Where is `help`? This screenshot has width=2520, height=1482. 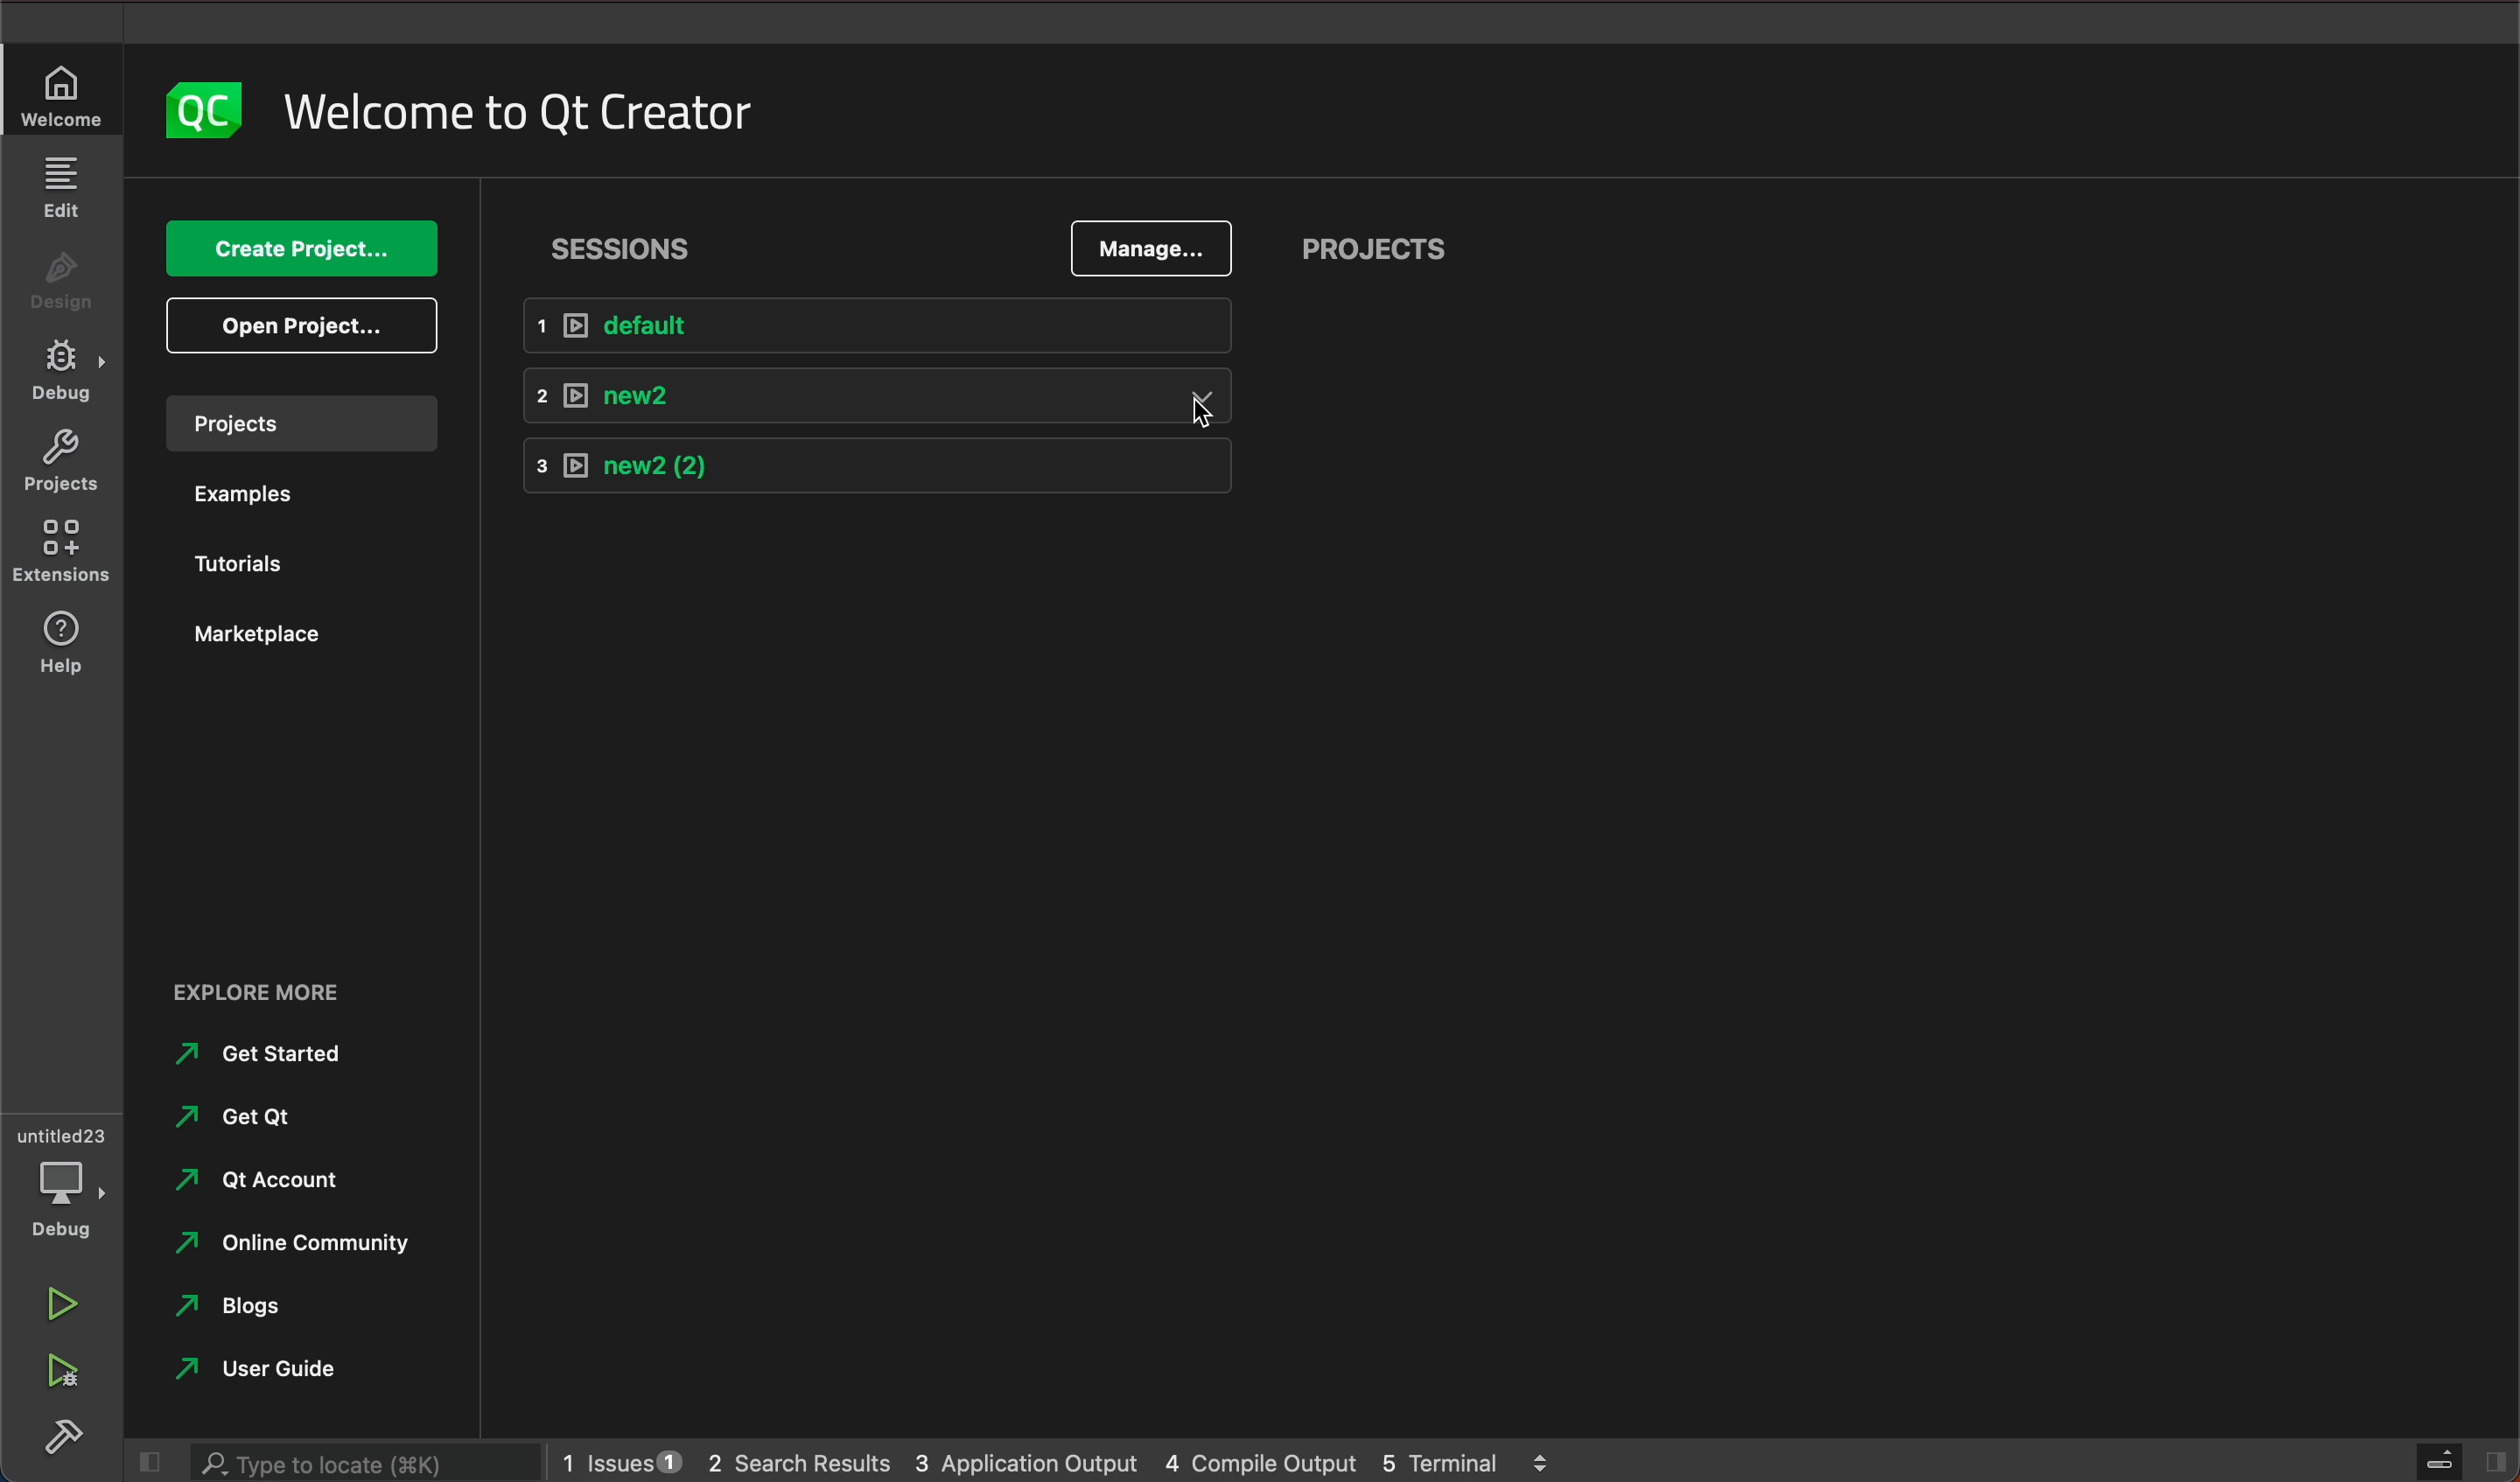
help is located at coordinates (59, 645).